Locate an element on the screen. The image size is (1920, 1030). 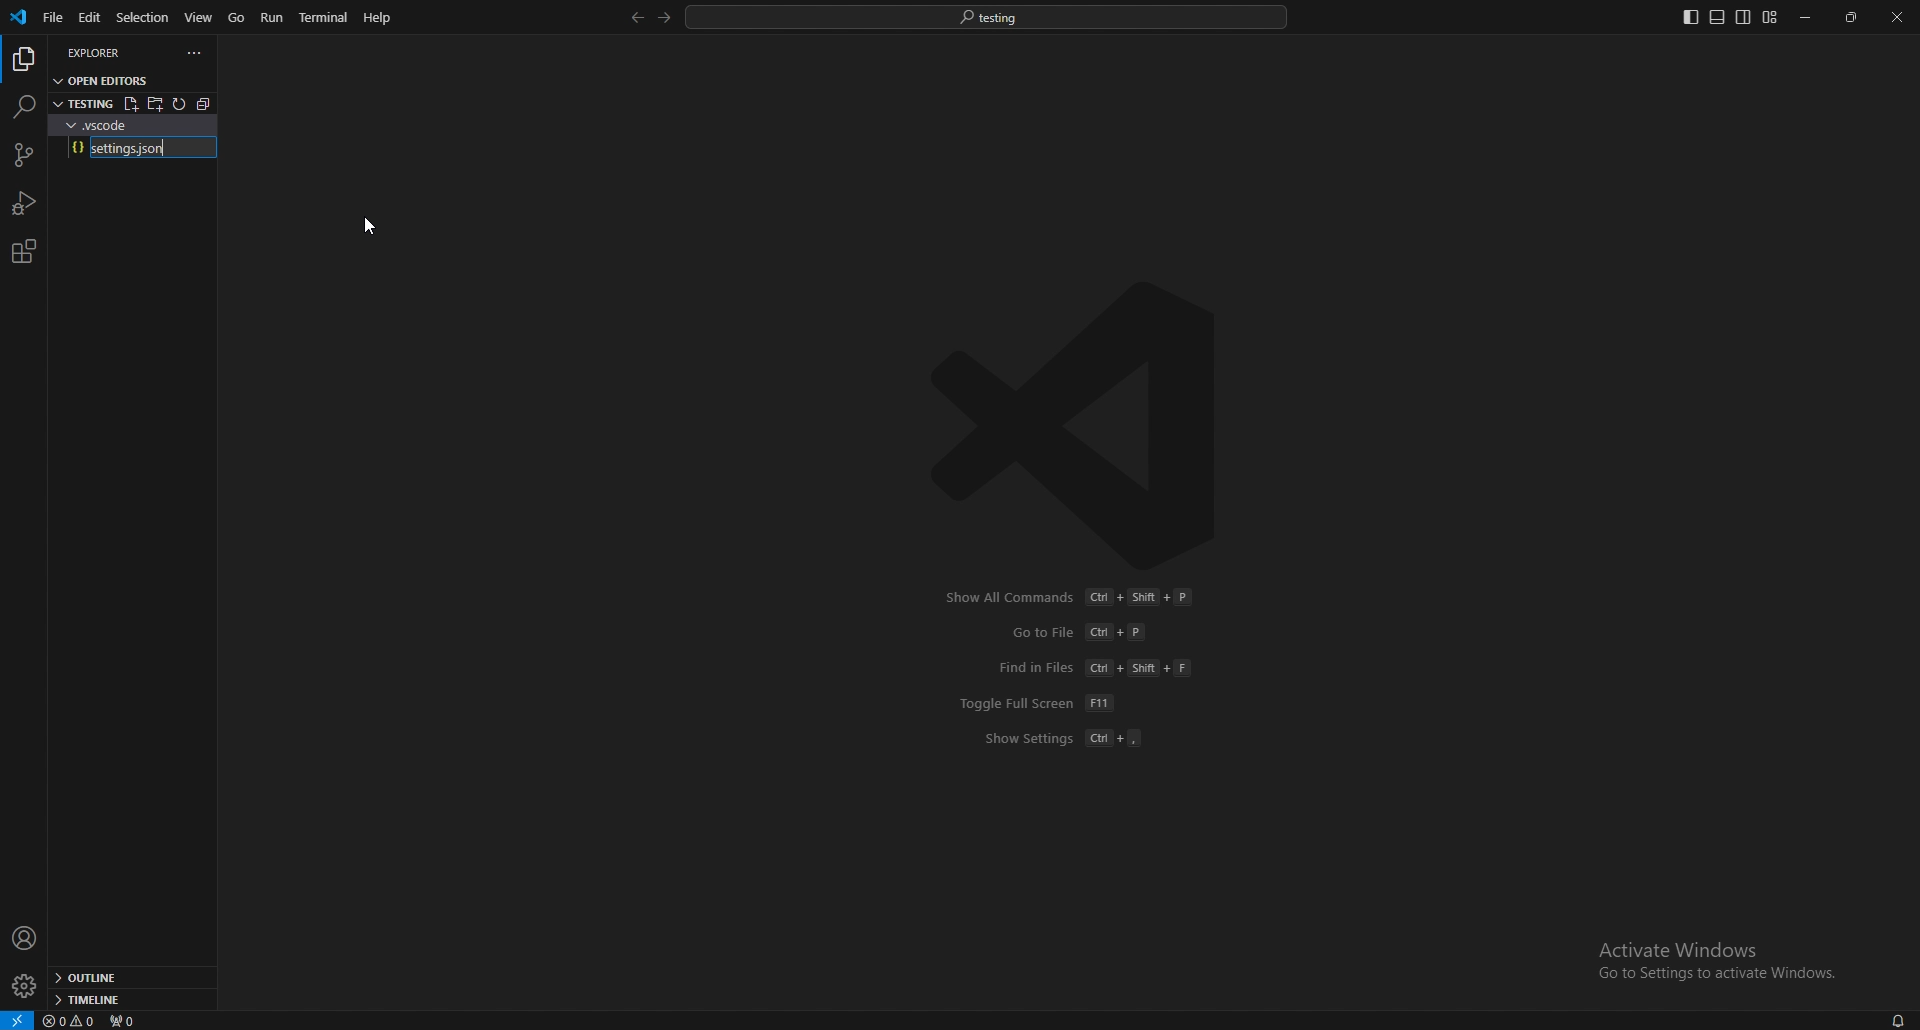
options is located at coordinates (195, 53).